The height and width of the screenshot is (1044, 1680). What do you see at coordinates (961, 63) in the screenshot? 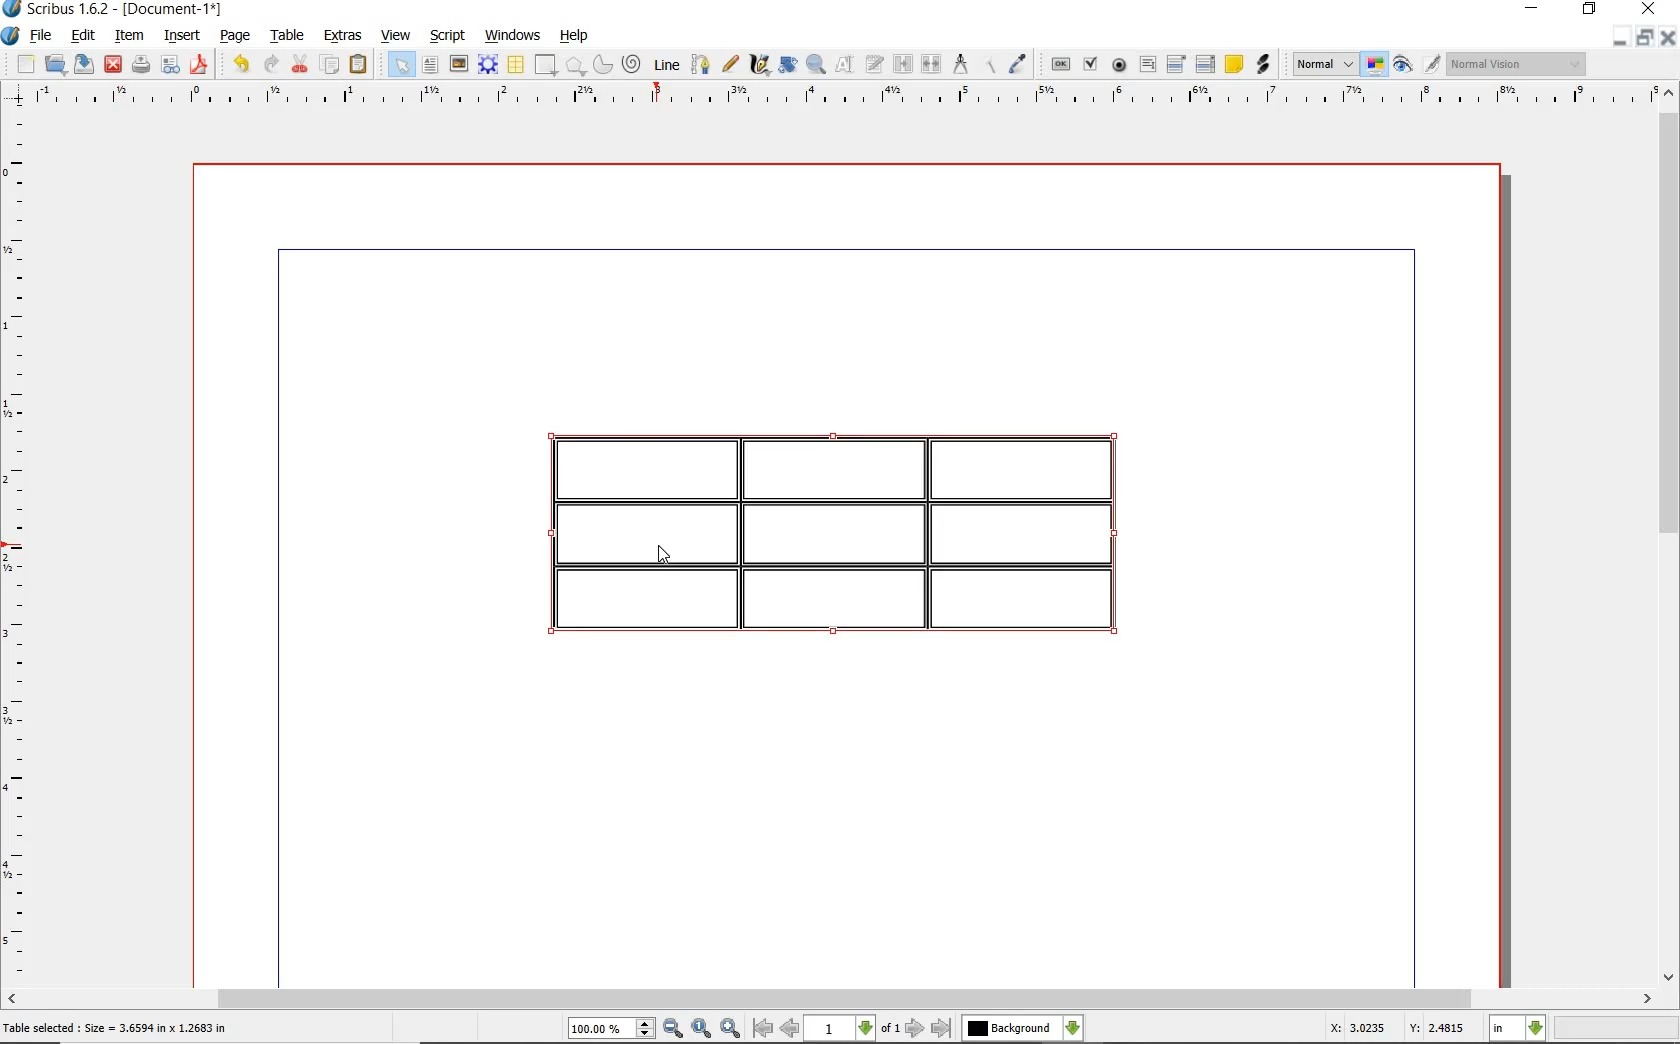
I see `measurements` at bounding box center [961, 63].